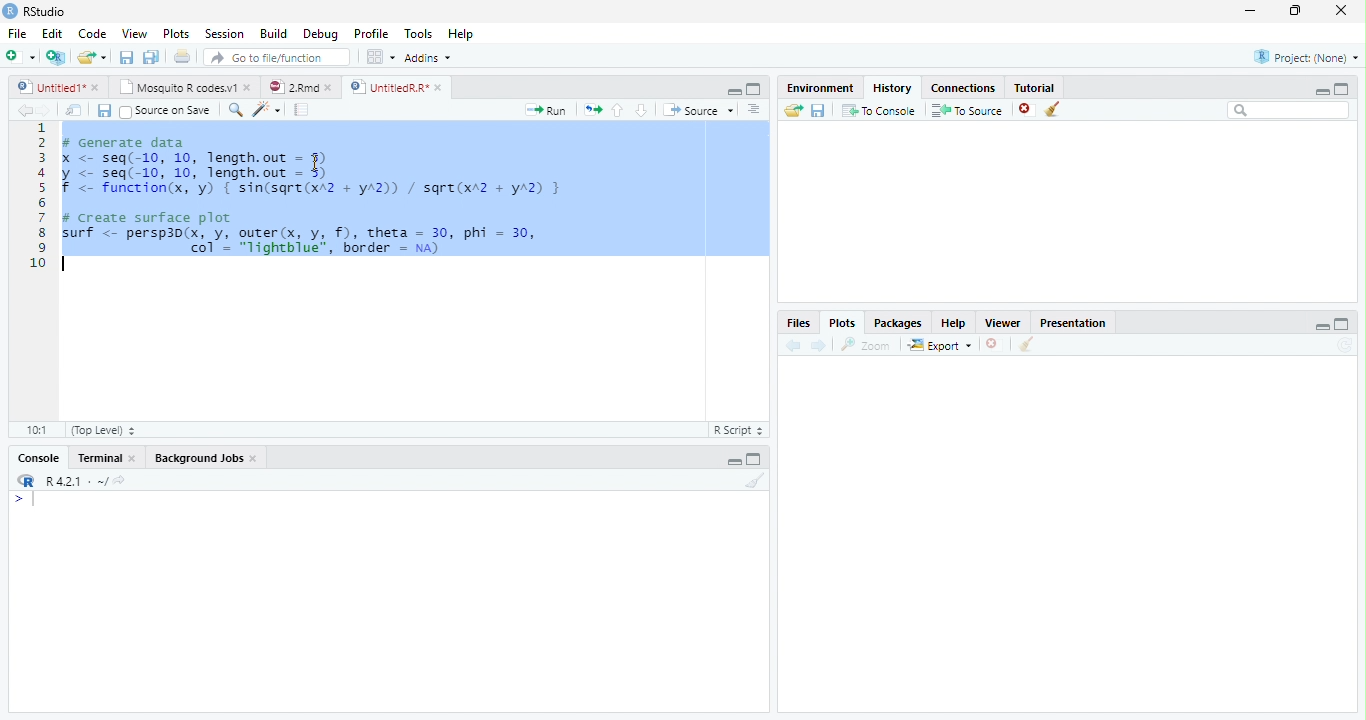  I want to click on Connections, so click(963, 87).